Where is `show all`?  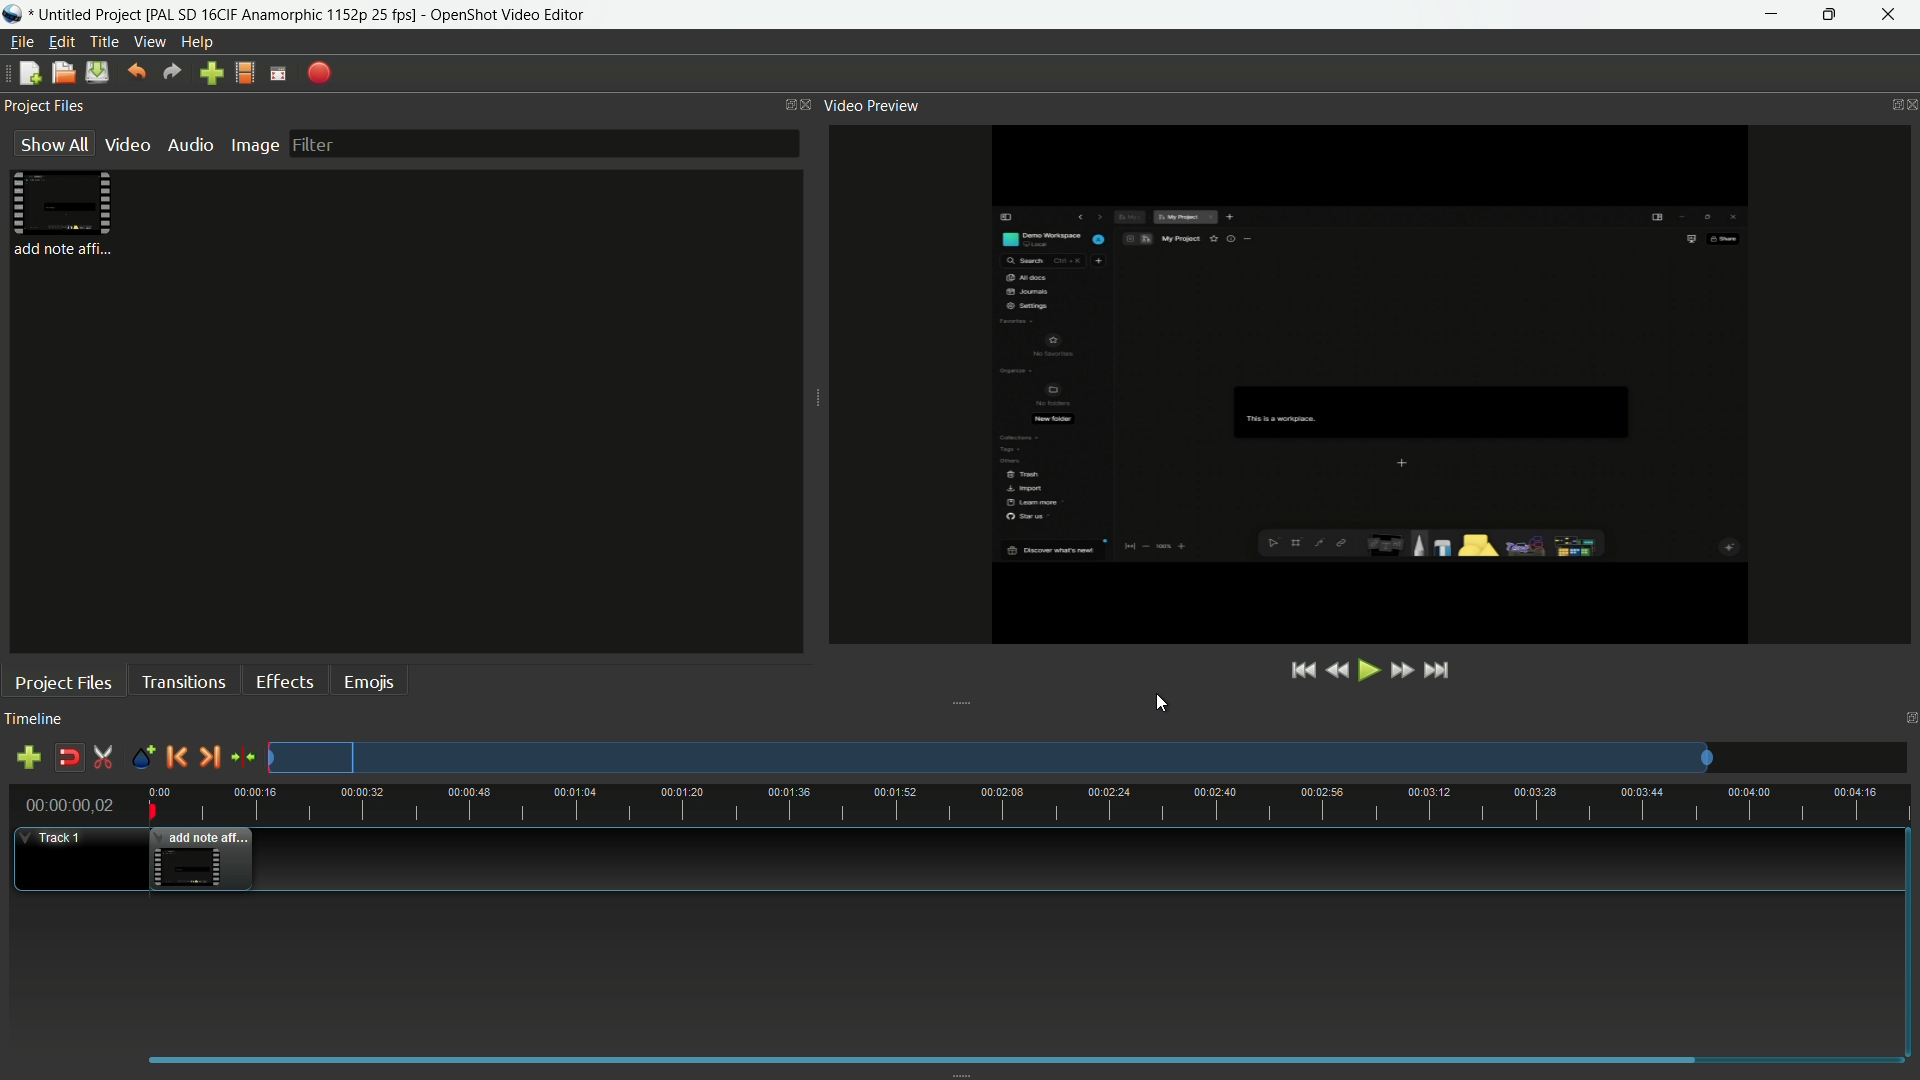
show all is located at coordinates (50, 144).